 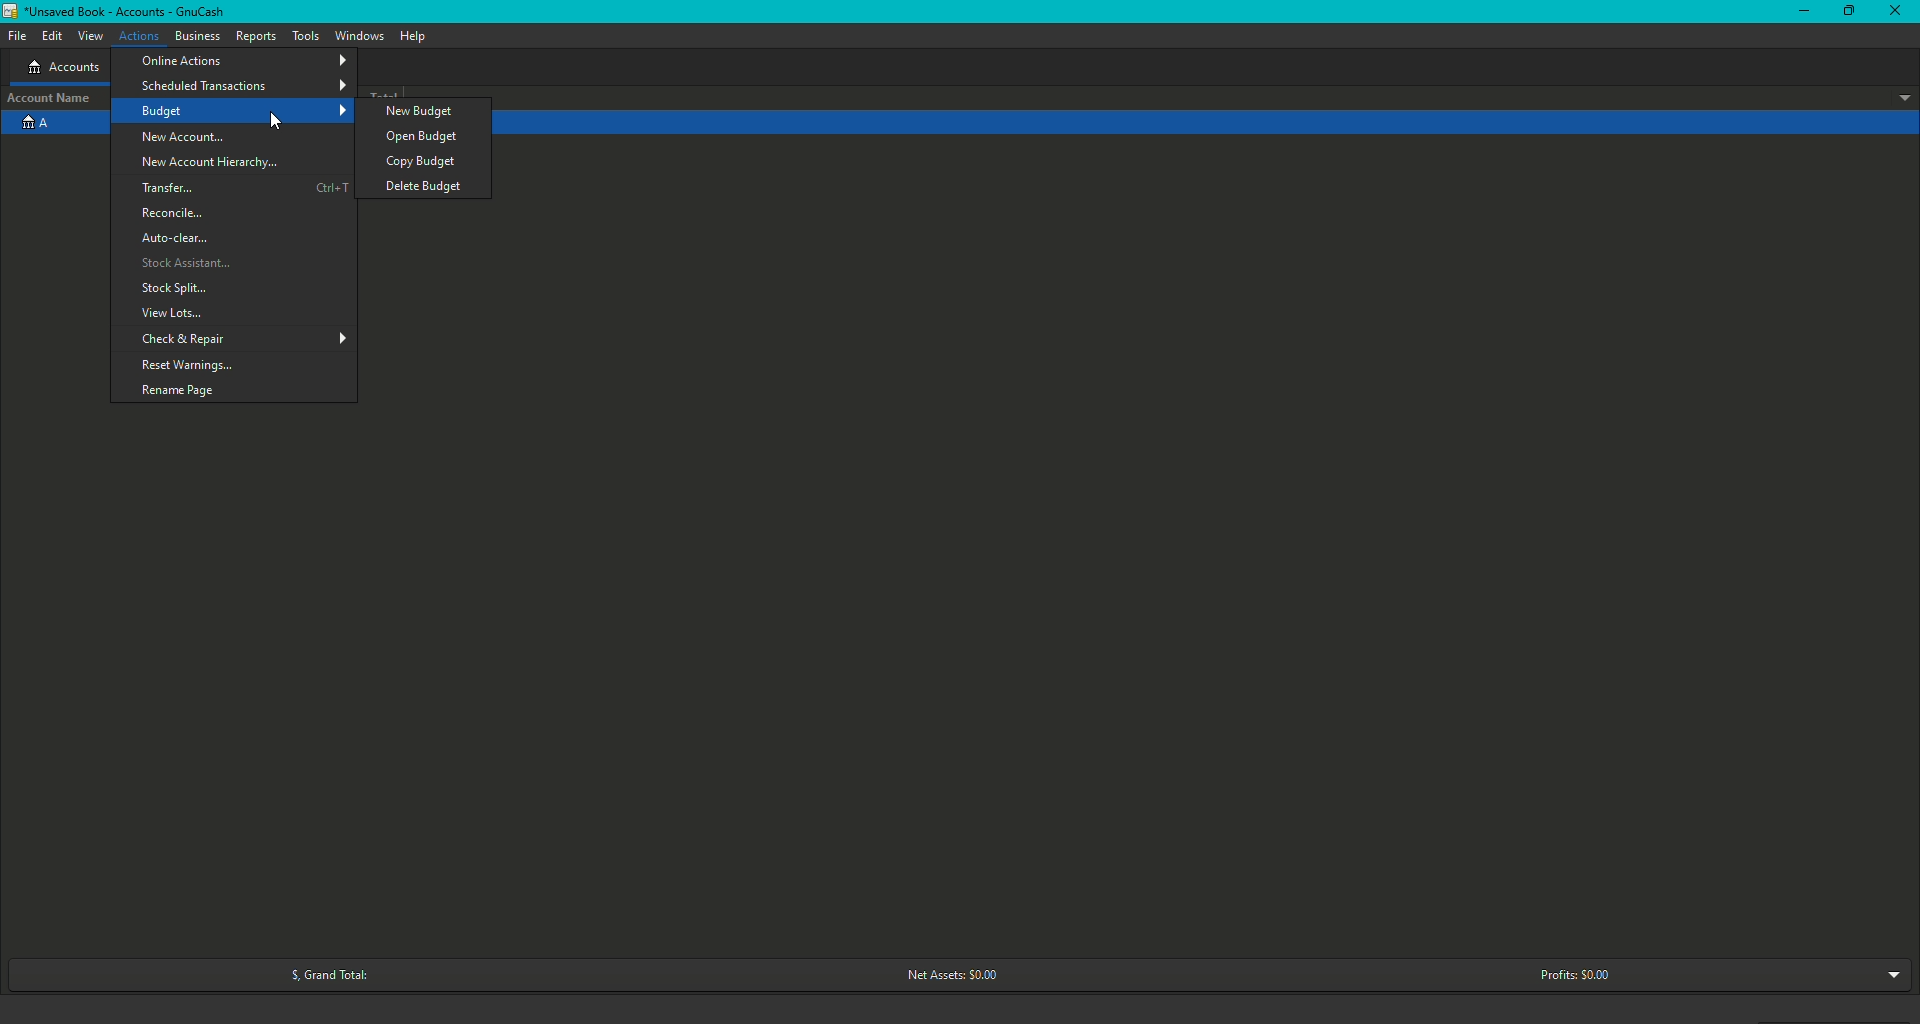 What do you see at coordinates (176, 238) in the screenshot?
I see `Auto clear` at bounding box center [176, 238].